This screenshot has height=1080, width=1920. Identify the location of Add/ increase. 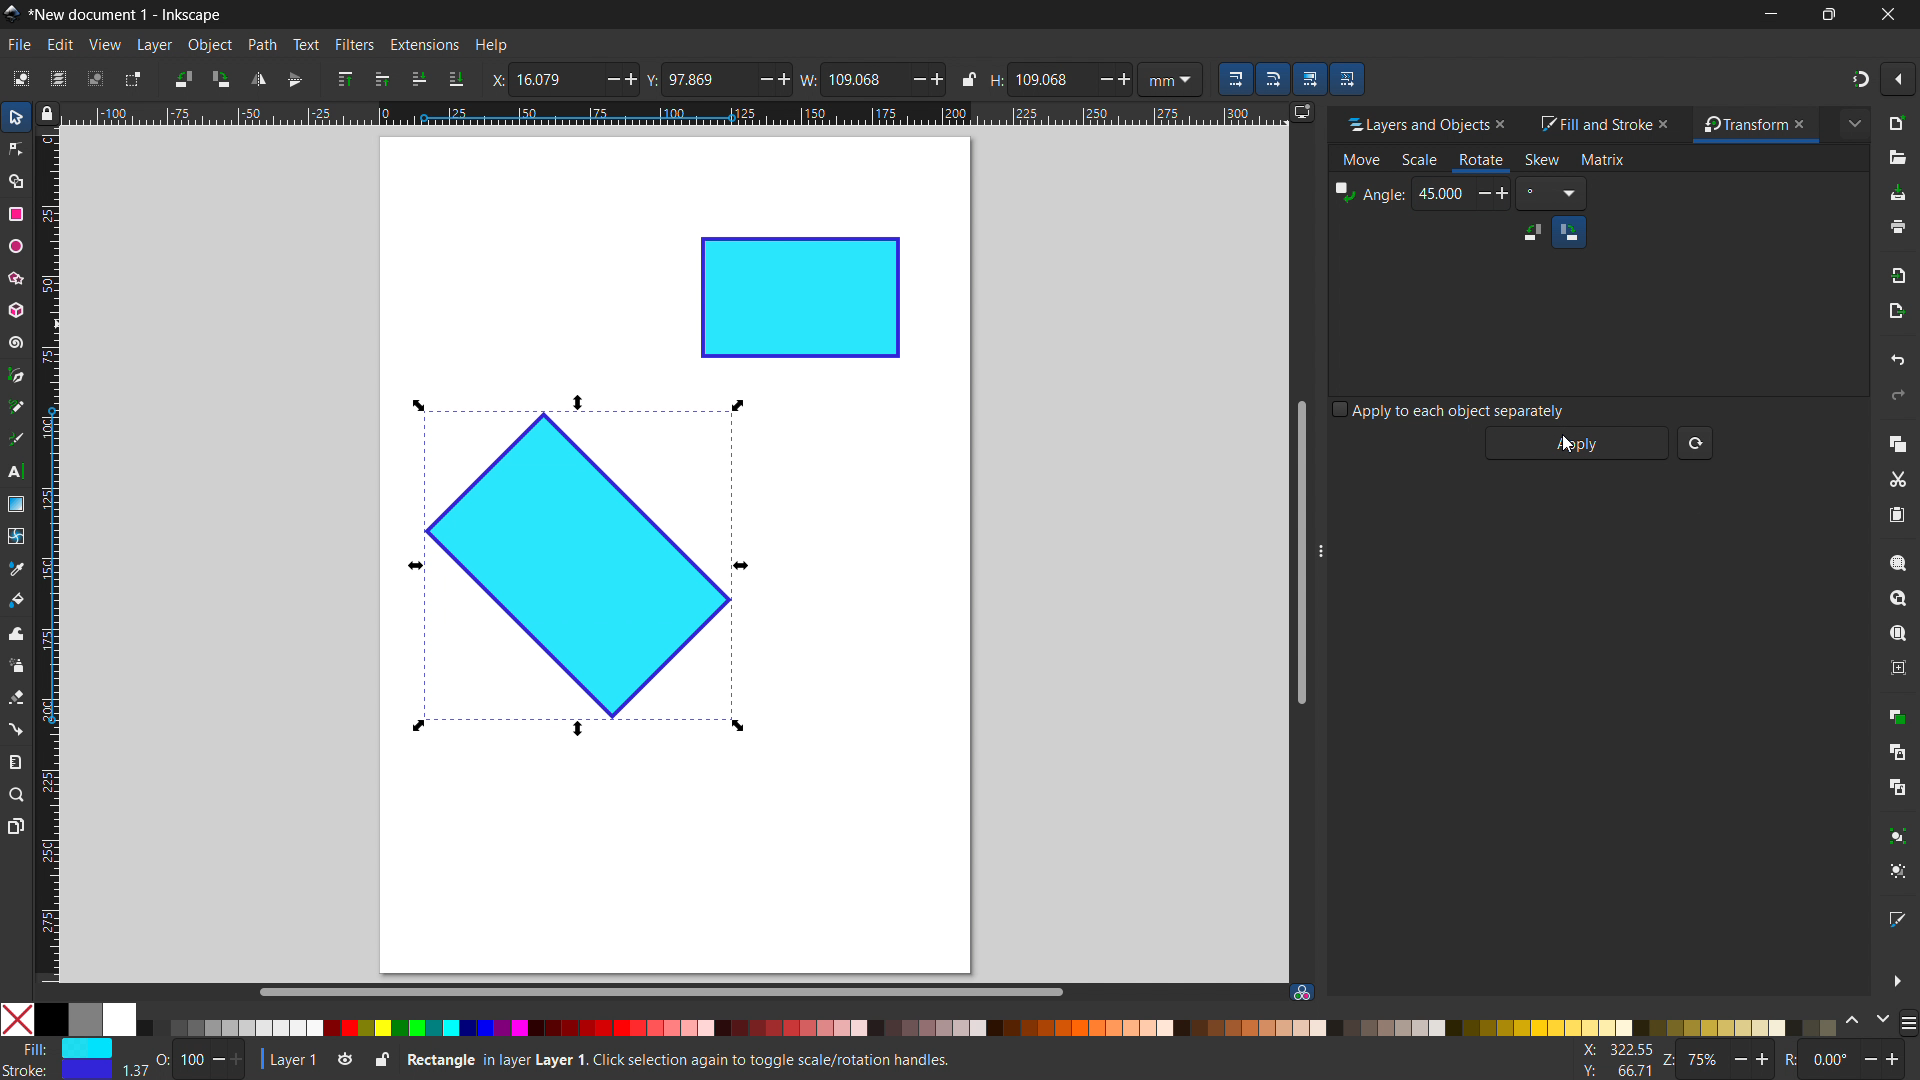
(787, 79).